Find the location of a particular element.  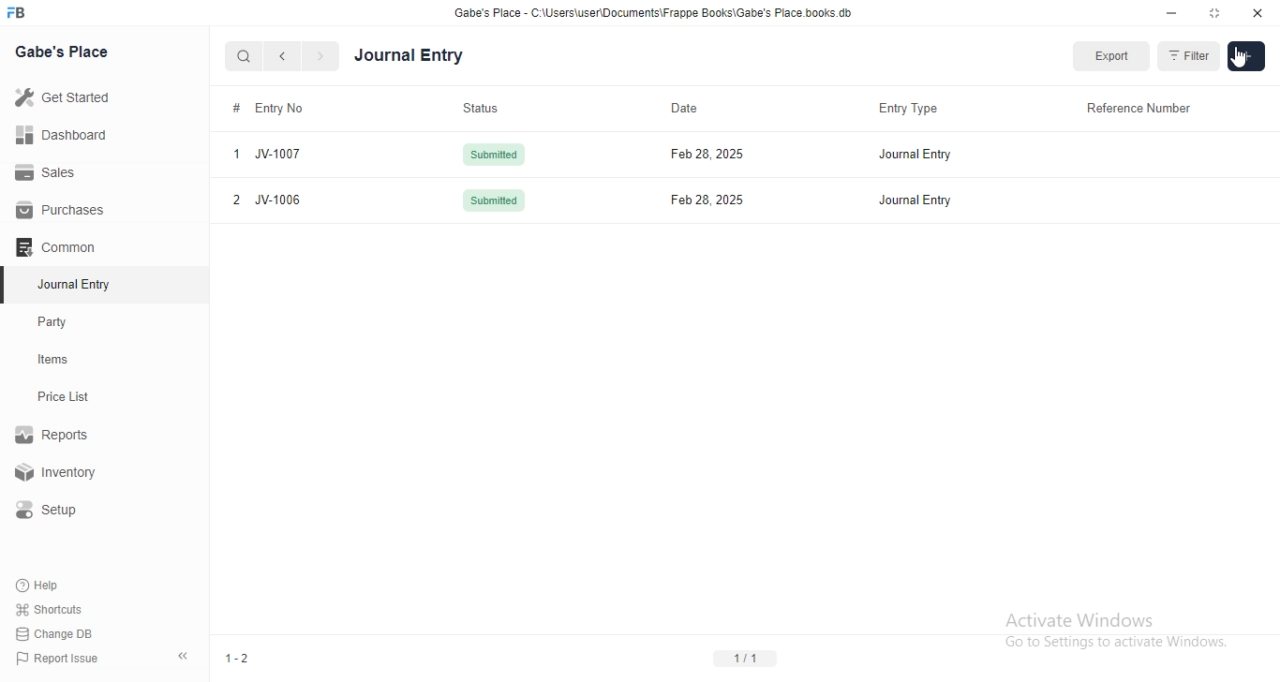

Setup is located at coordinates (54, 510).